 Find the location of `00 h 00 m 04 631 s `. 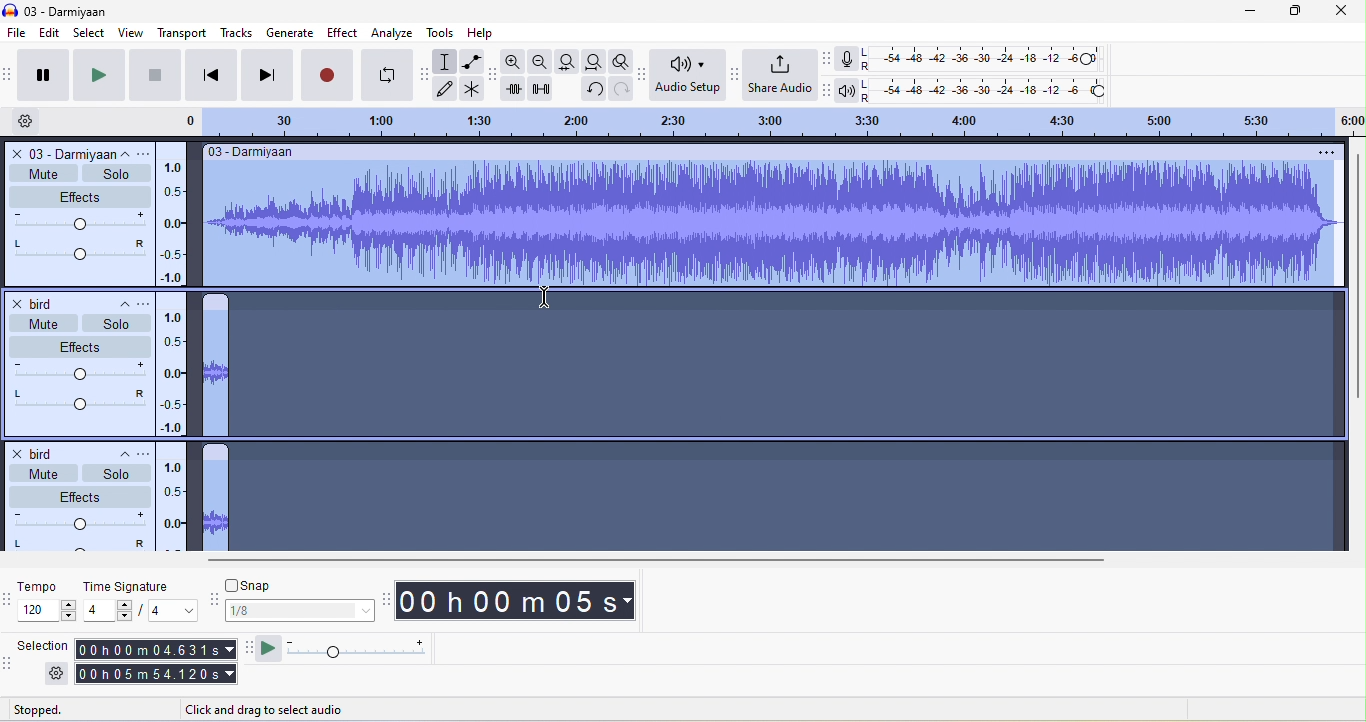

00 h 00 m 04 631 s  is located at coordinates (158, 646).